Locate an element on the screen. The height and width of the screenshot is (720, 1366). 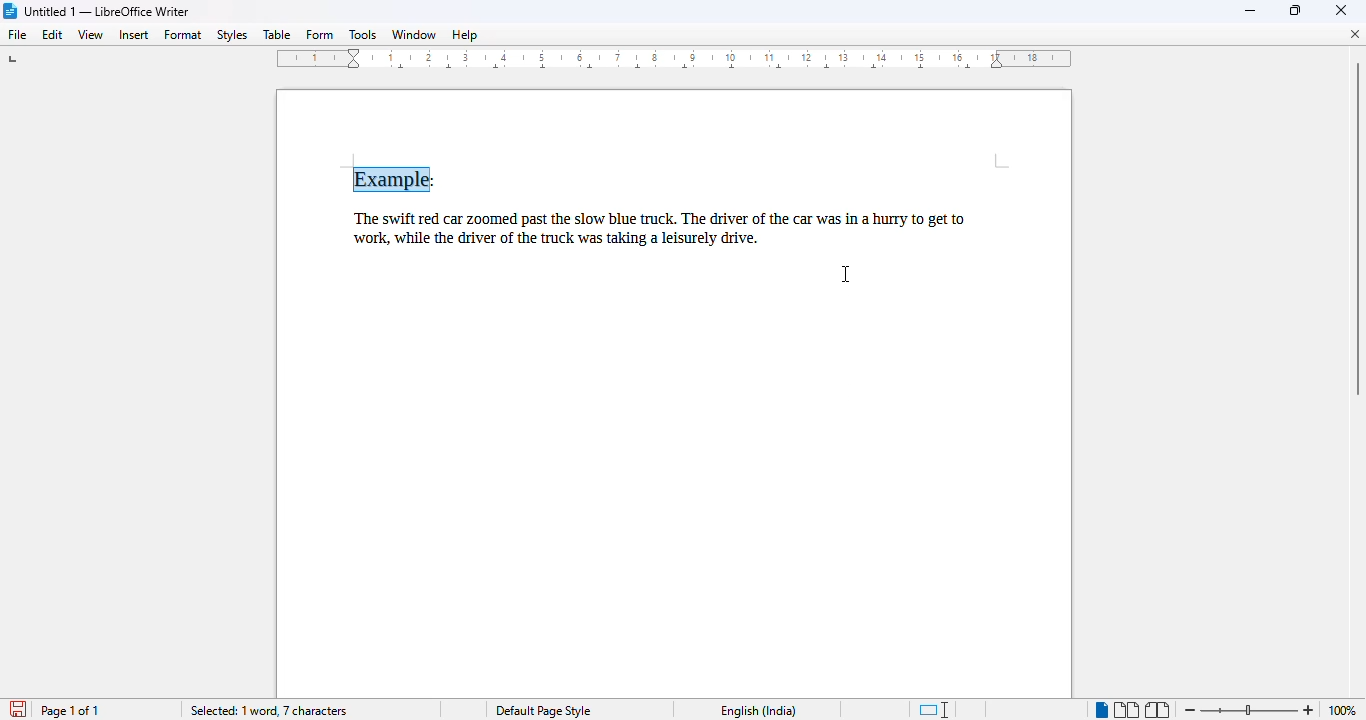
Zoom in is located at coordinates (1310, 707).